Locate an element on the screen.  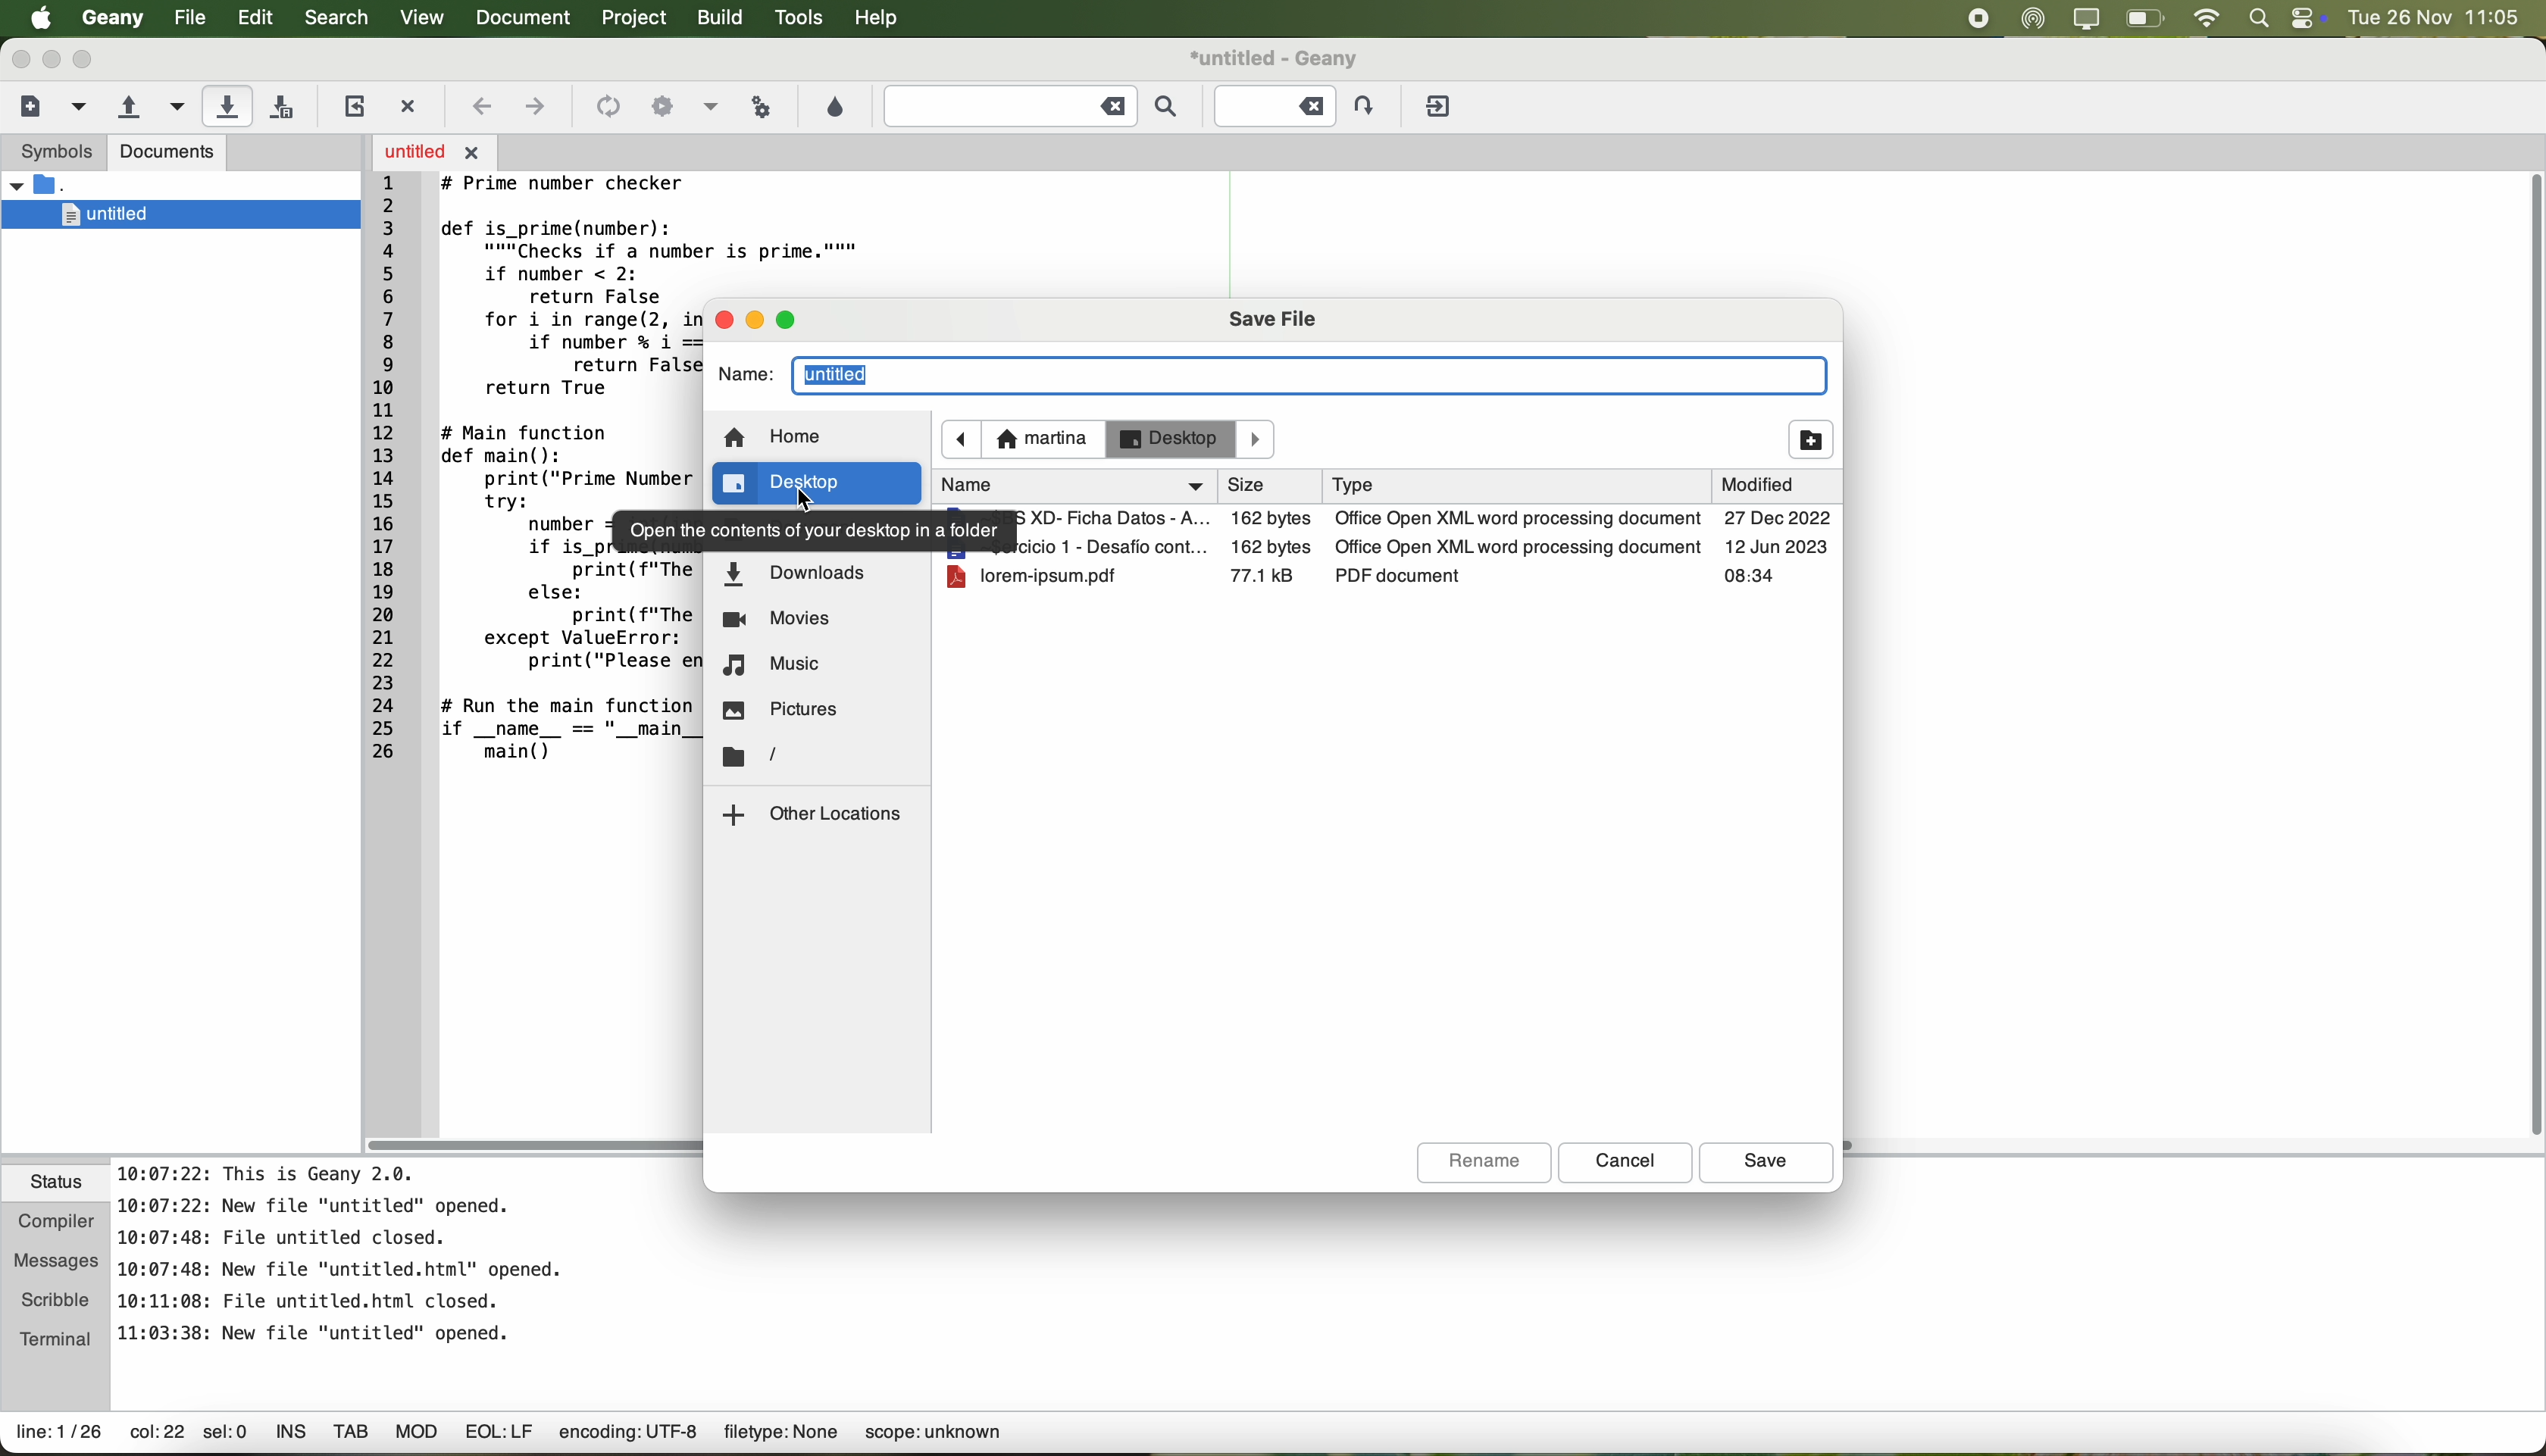
pictures is located at coordinates (787, 709).